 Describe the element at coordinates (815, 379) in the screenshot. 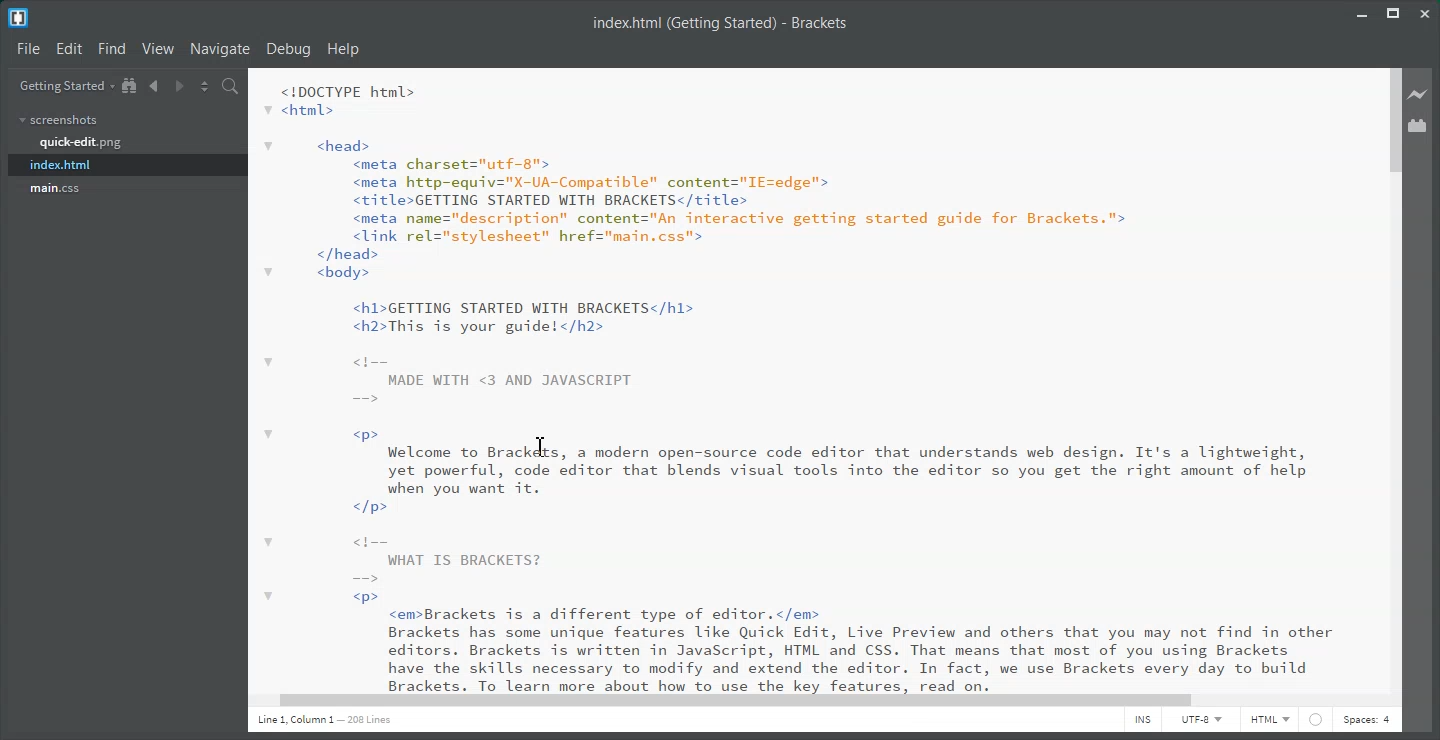

I see `code editor` at that location.